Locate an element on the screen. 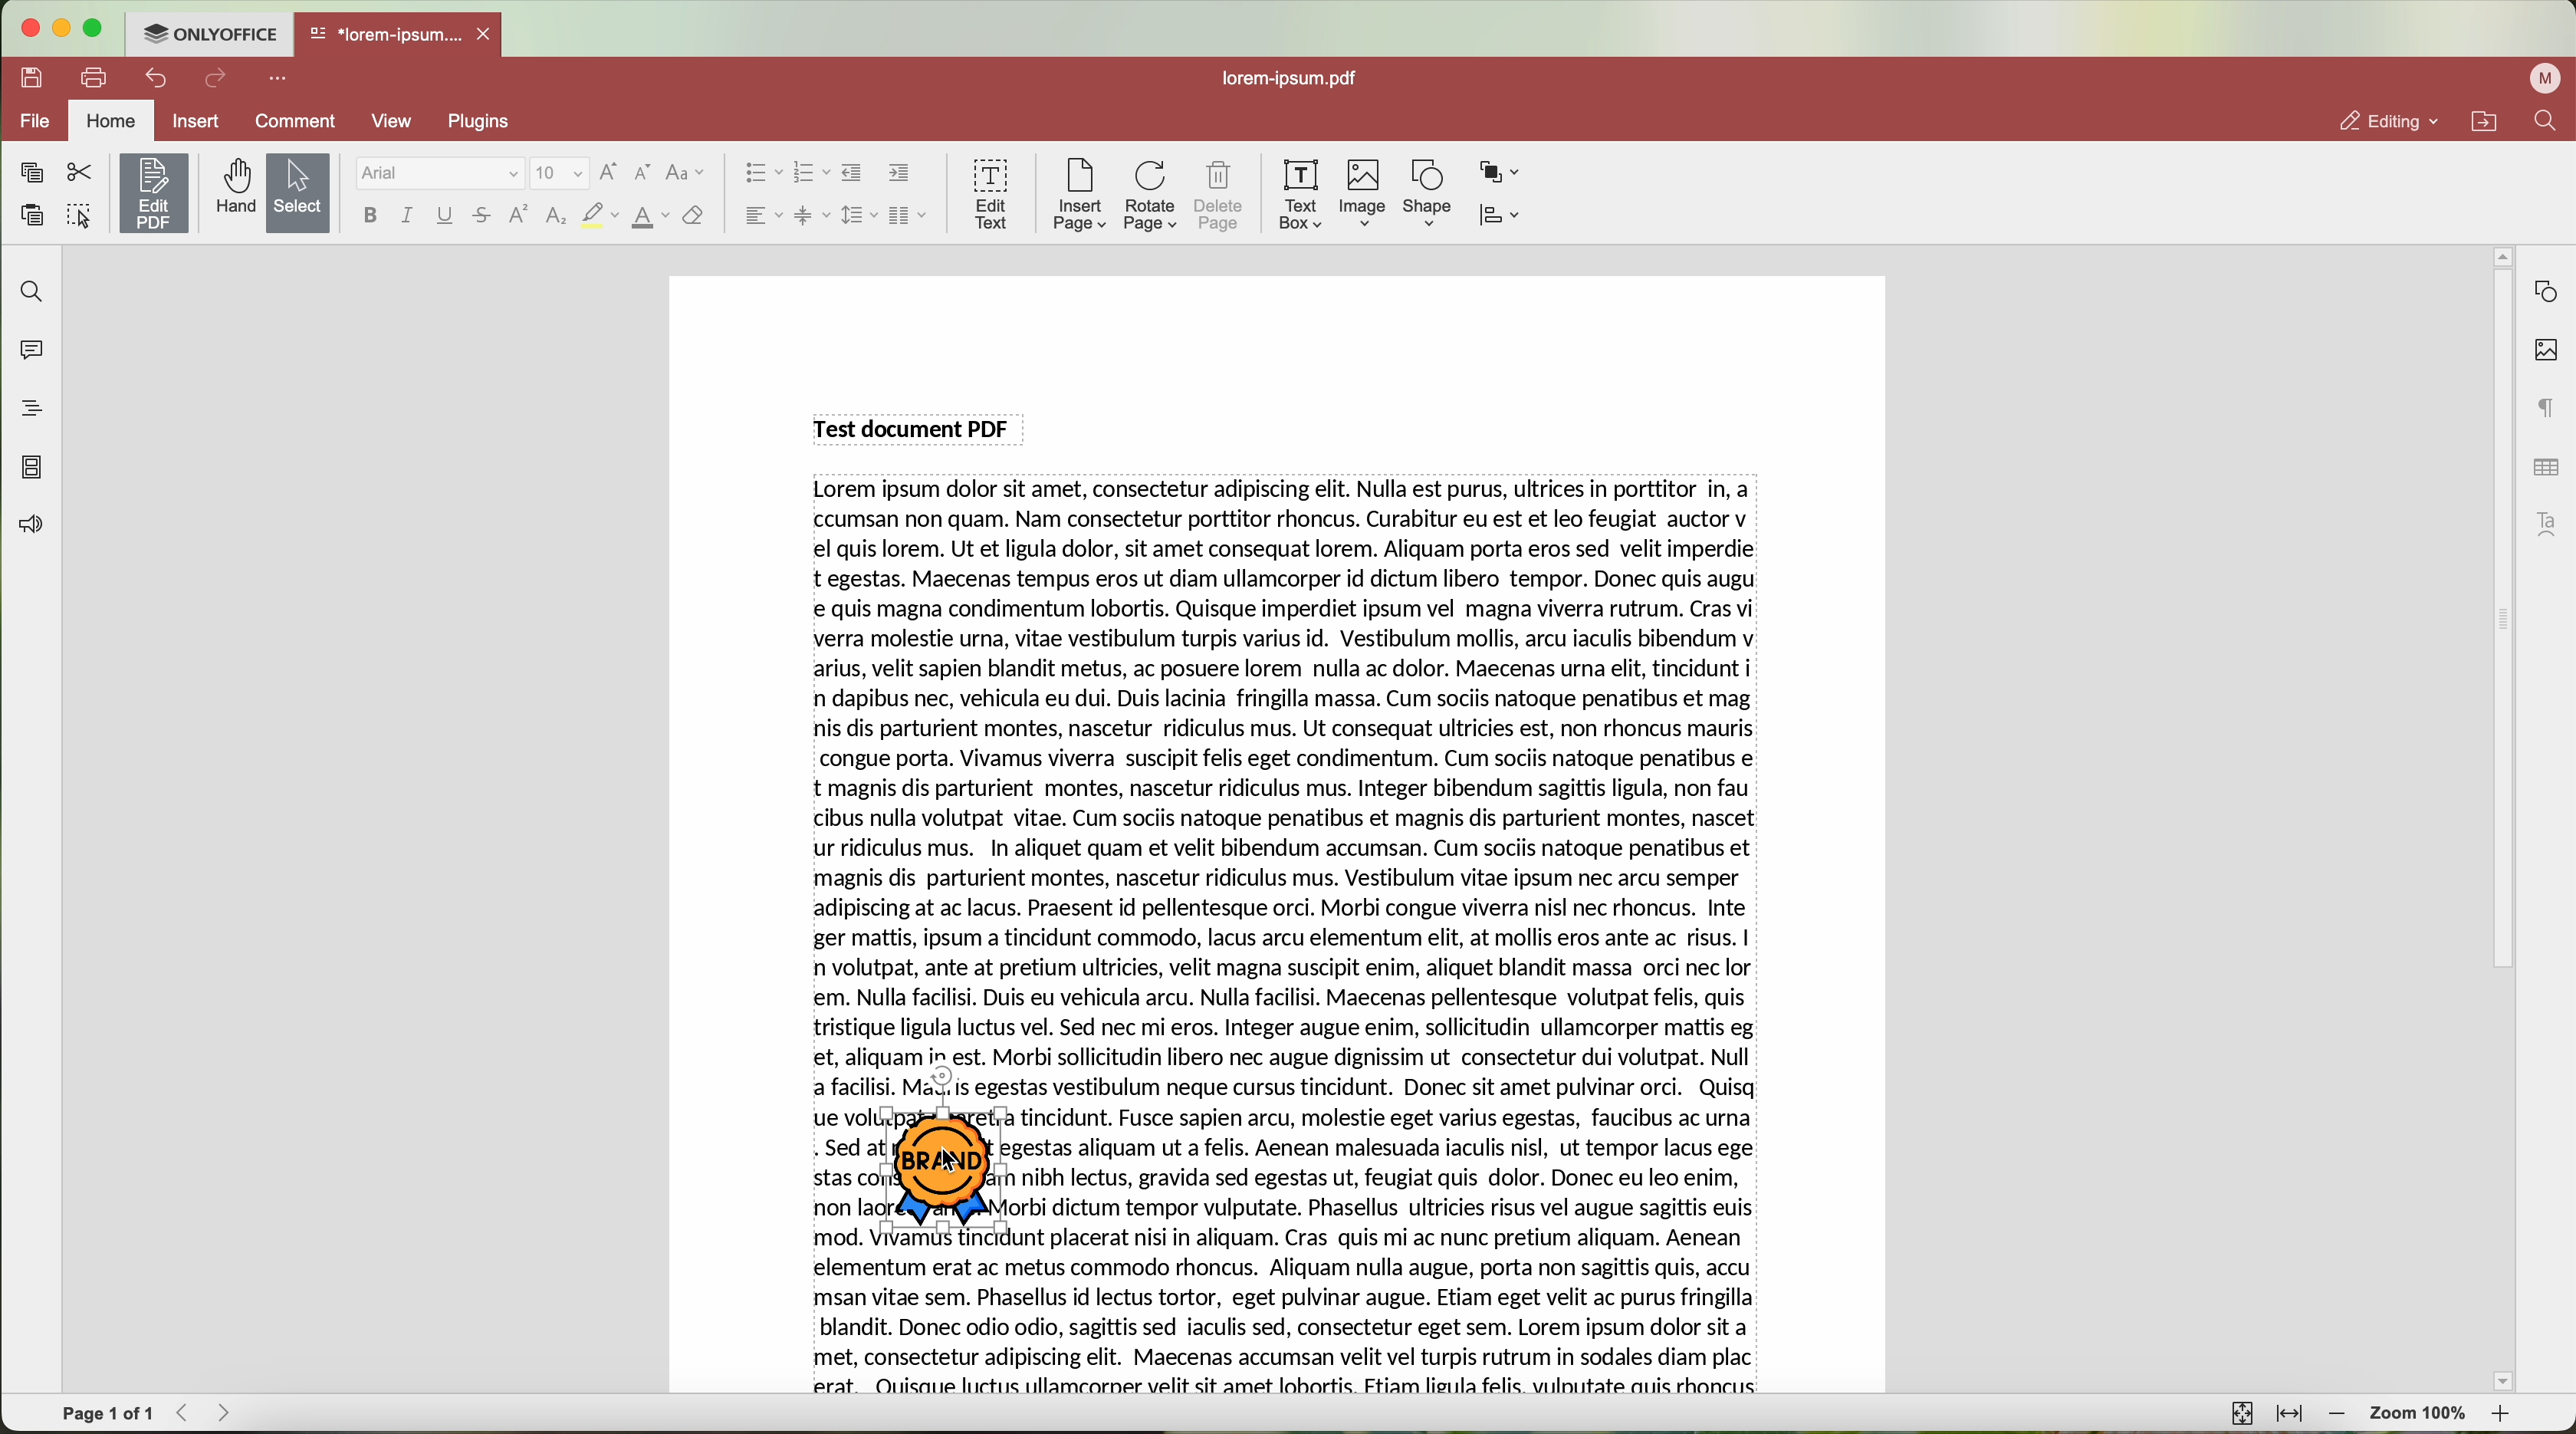  text box is located at coordinates (1301, 195).